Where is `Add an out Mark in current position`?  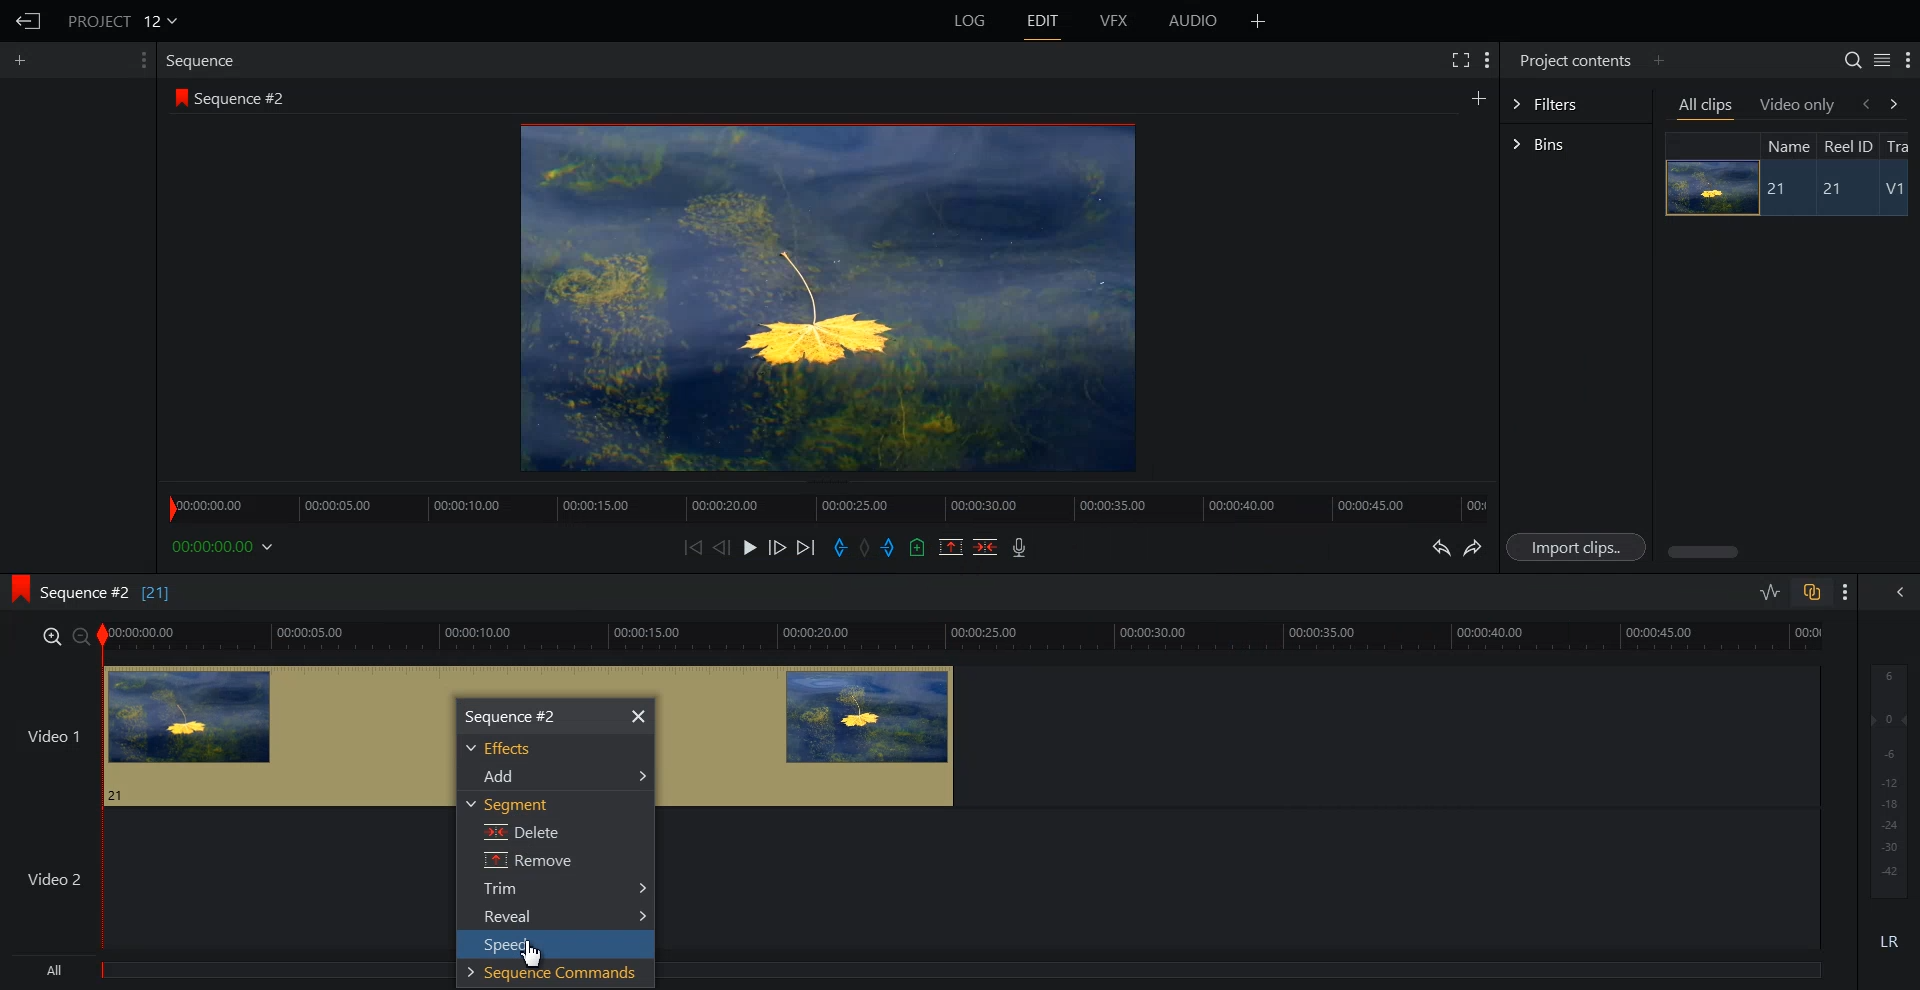
Add an out Mark in current position is located at coordinates (891, 547).